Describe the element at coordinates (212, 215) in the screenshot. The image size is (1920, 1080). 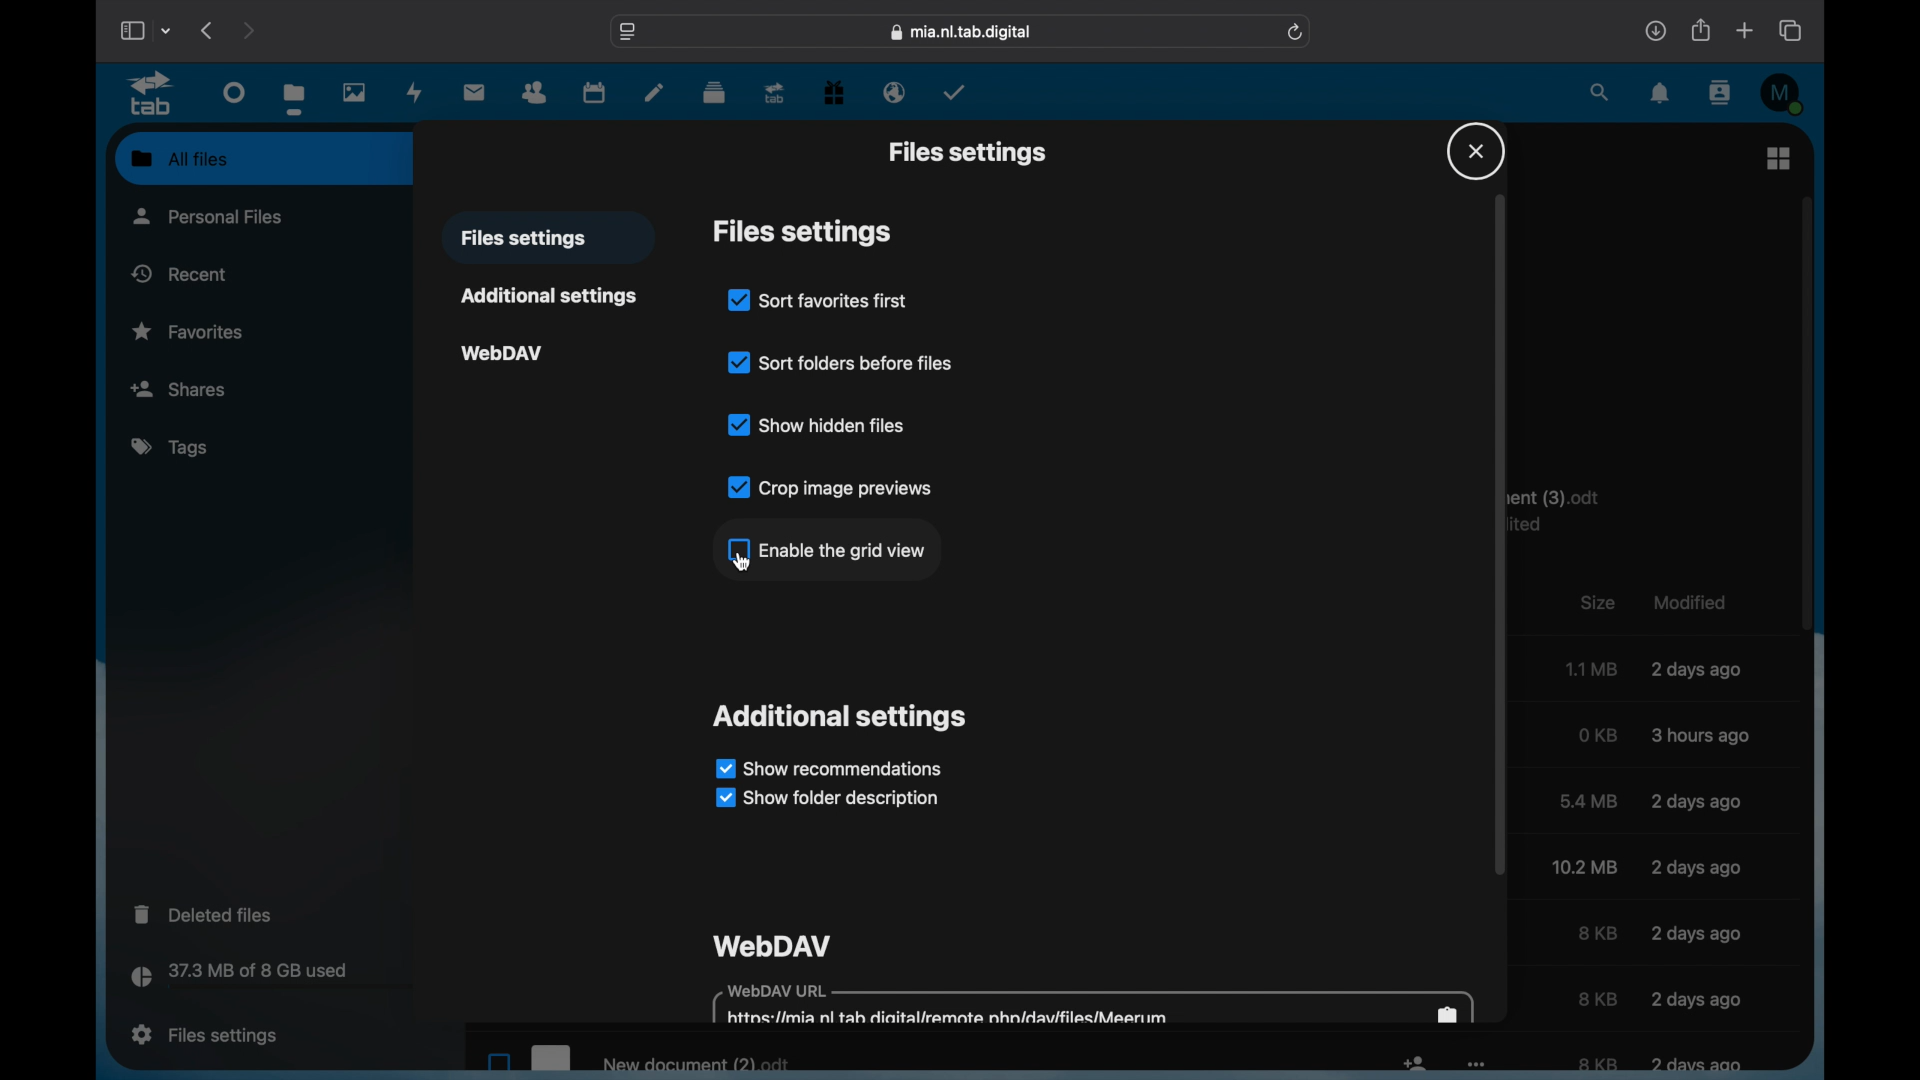
I see `personal files` at that location.